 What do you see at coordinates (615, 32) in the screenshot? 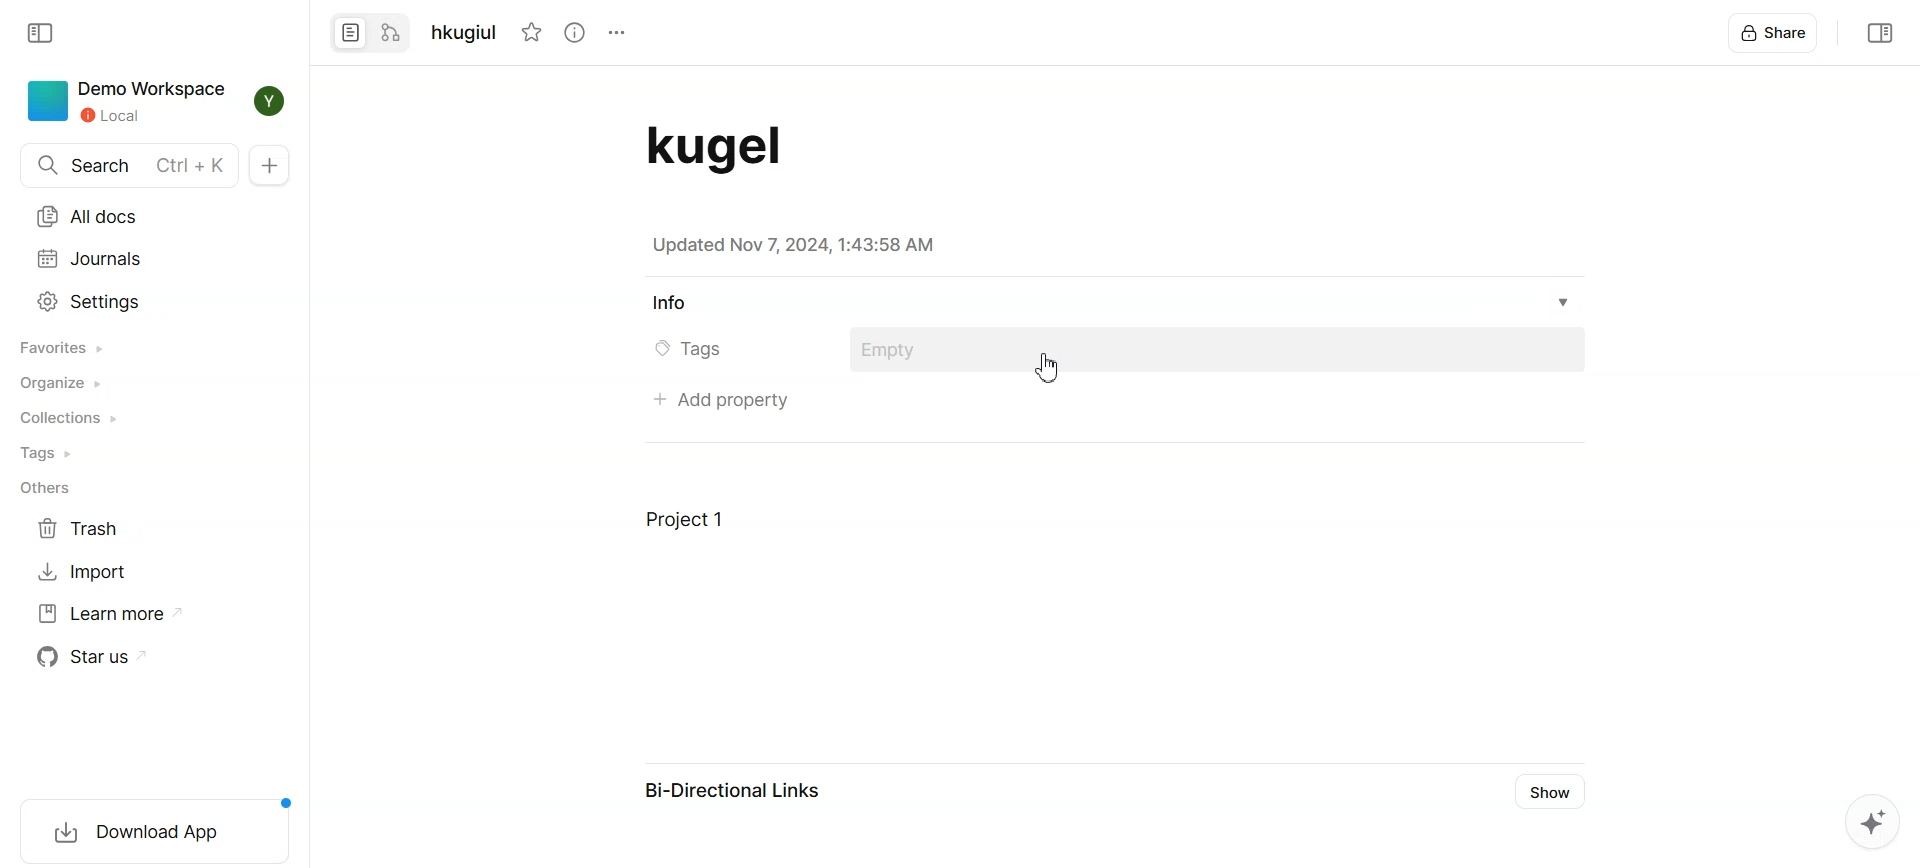
I see `options` at bounding box center [615, 32].